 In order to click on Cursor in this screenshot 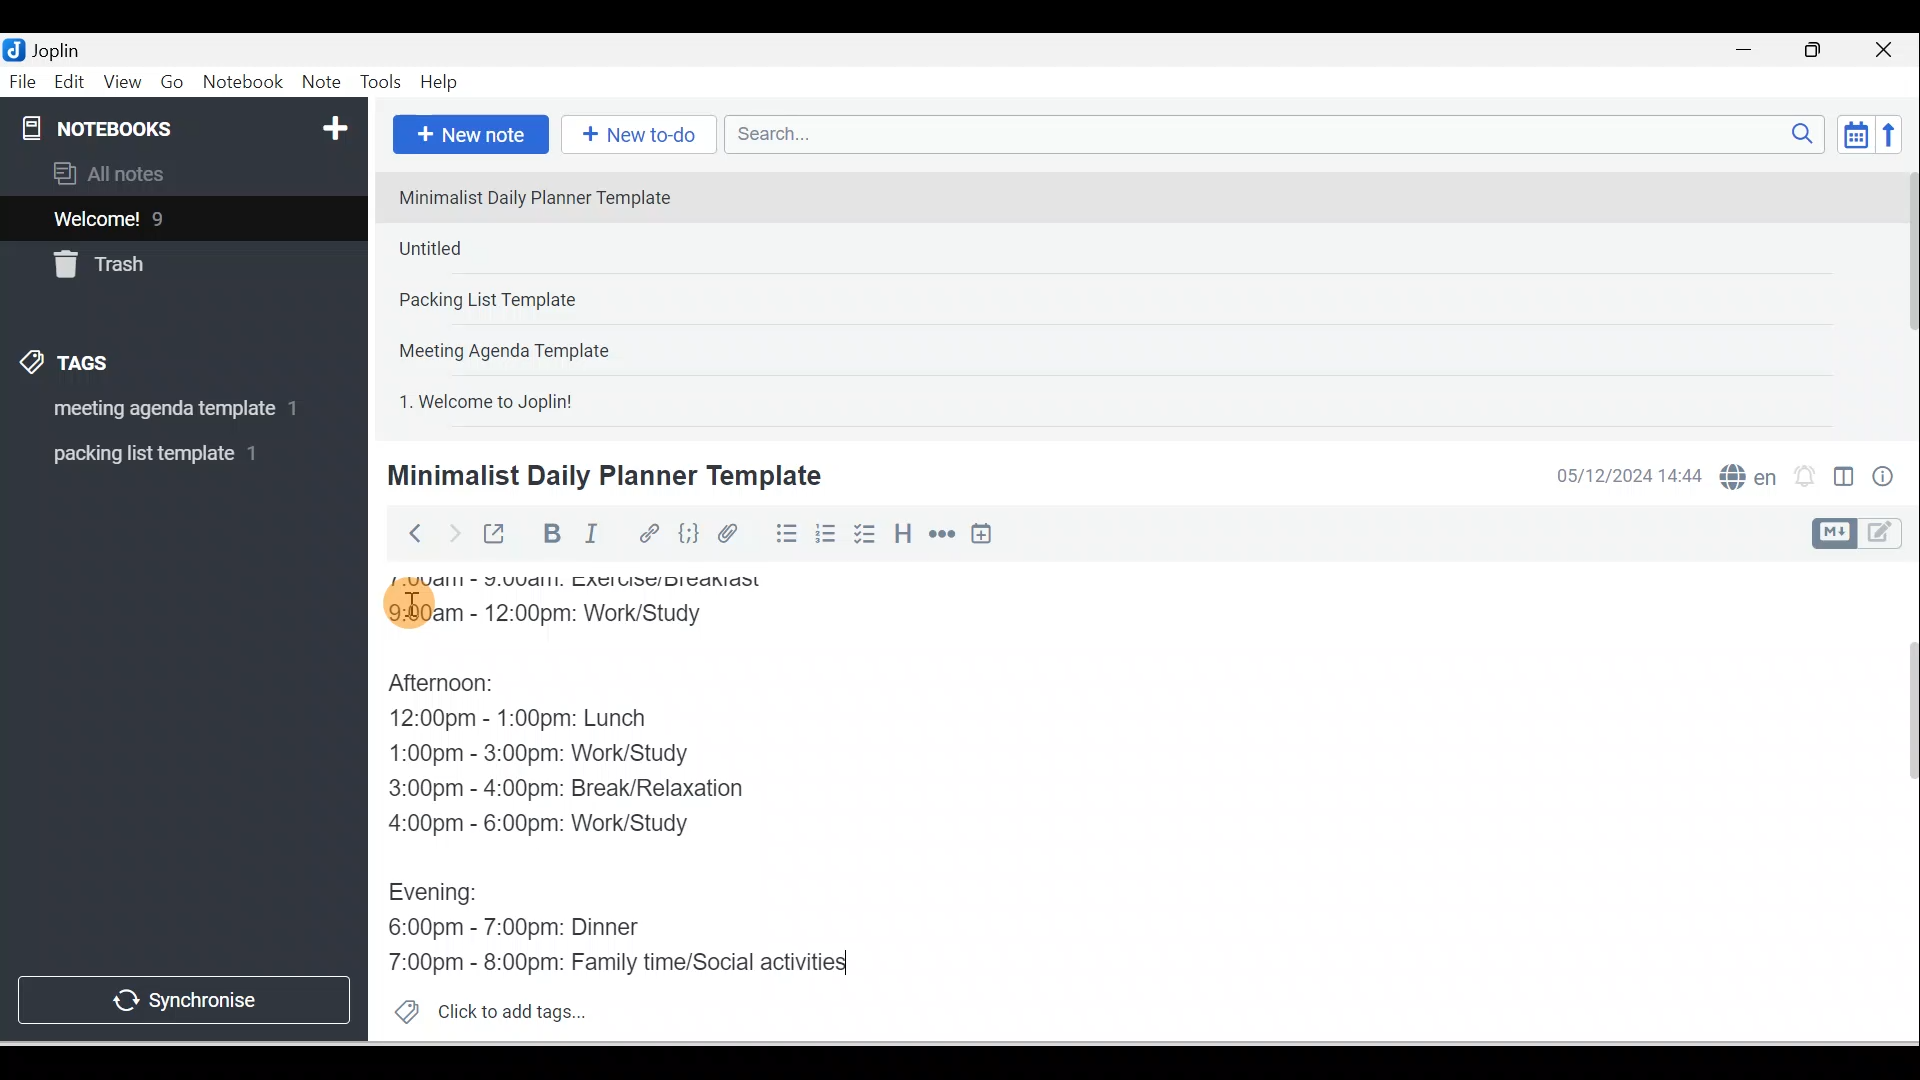, I will do `click(410, 600)`.